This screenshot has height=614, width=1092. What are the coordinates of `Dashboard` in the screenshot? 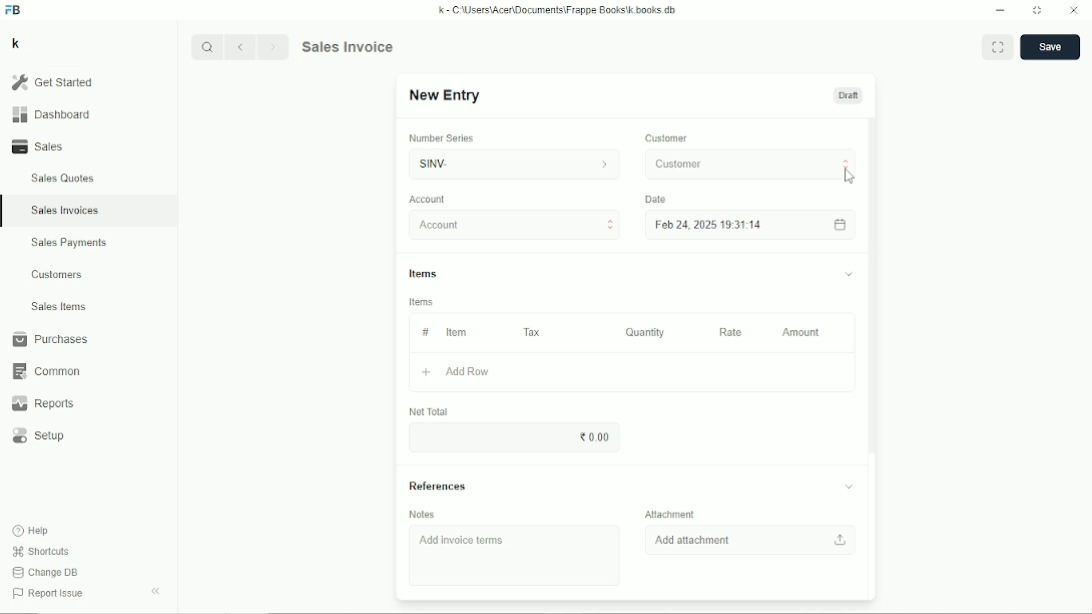 It's located at (51, 114).